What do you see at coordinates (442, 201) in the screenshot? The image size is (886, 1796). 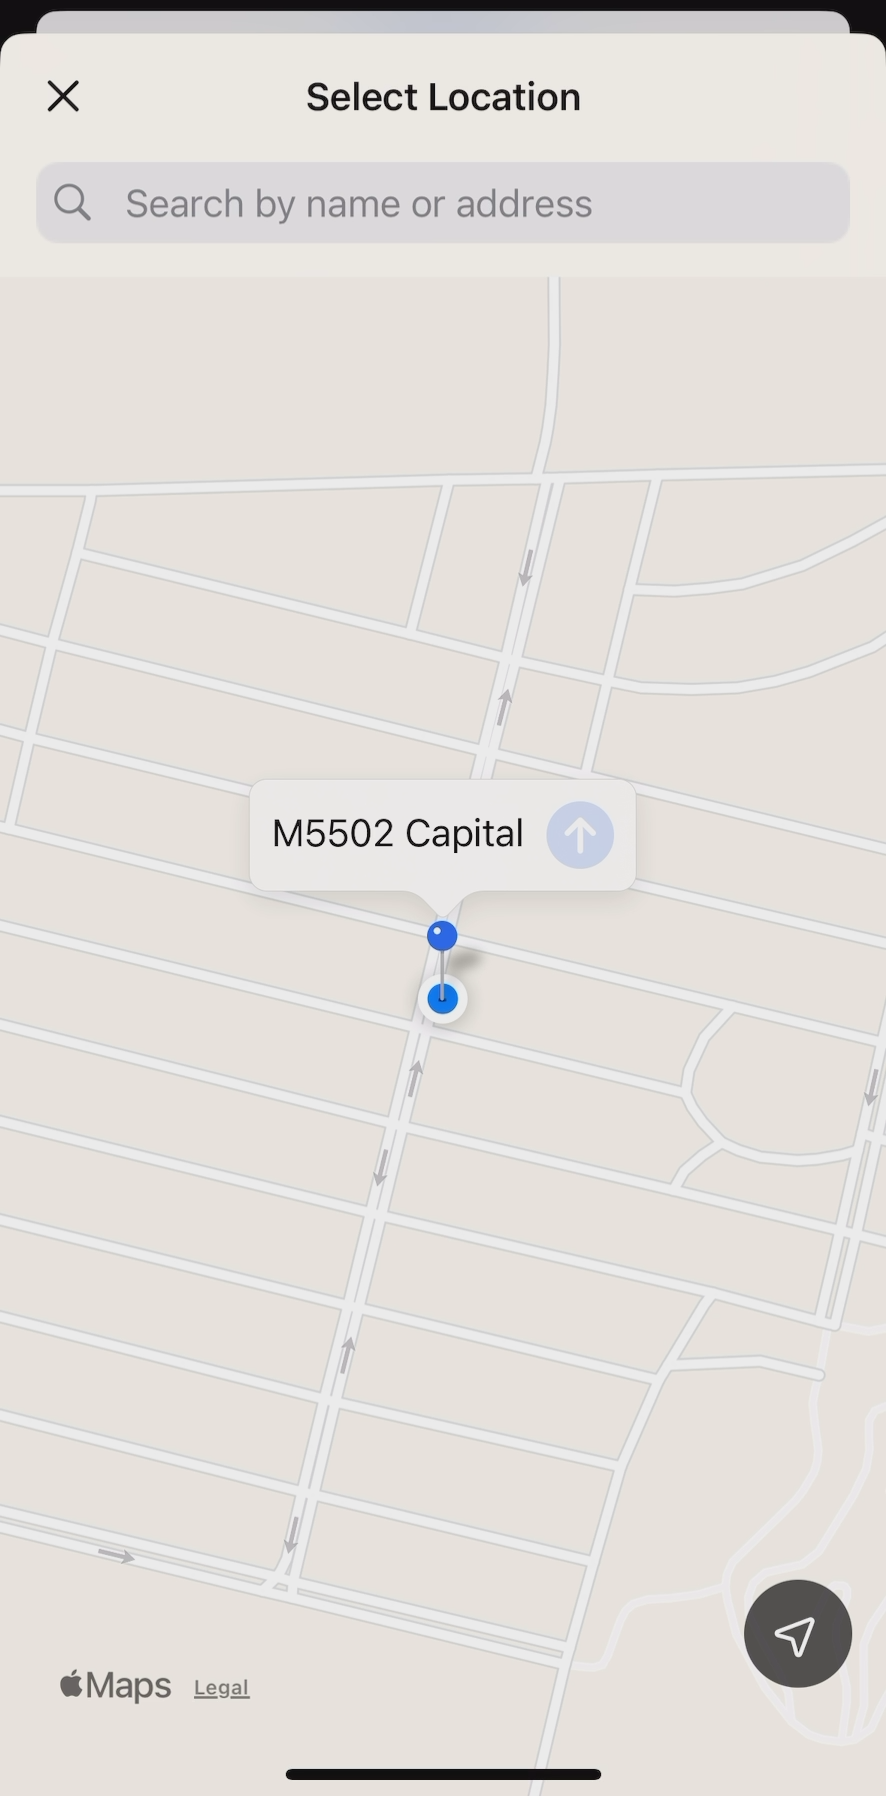 I see `search map location by name or address` at bounding box center [442, 201].